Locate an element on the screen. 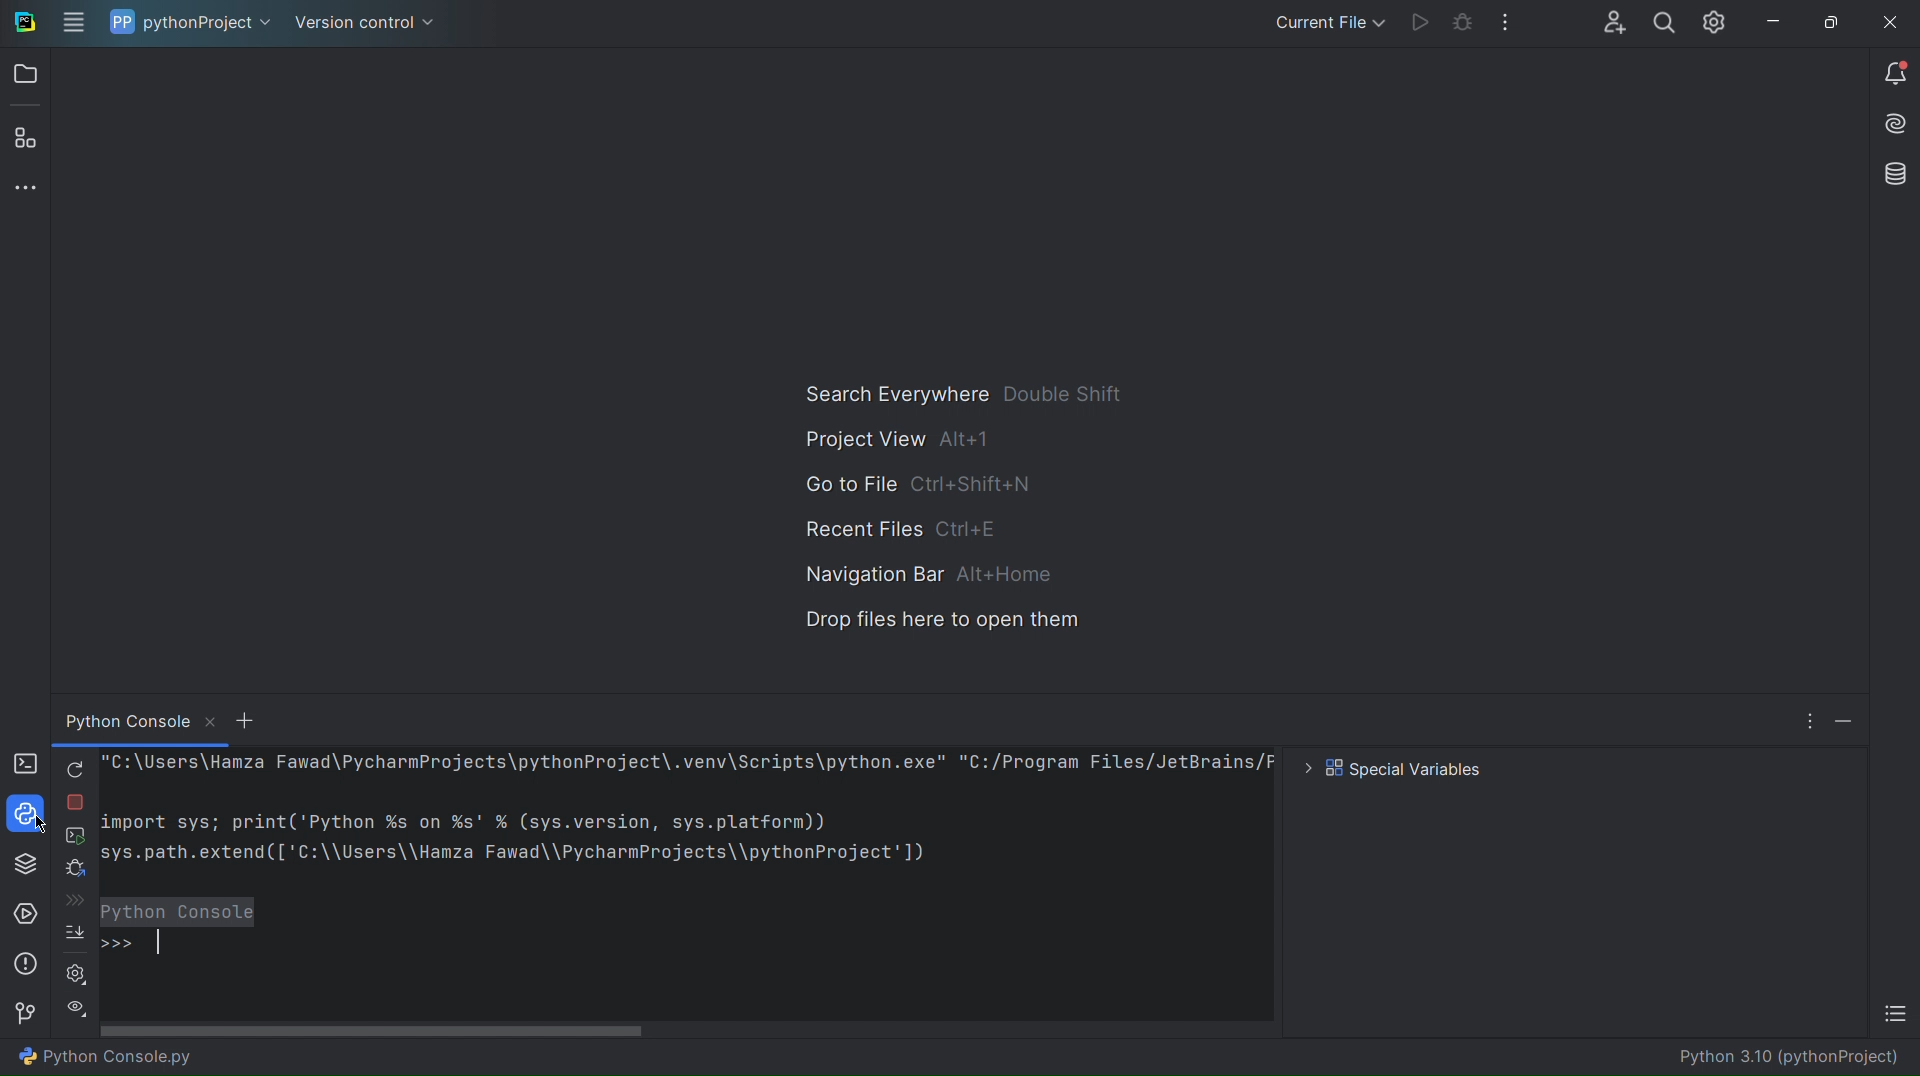 The width and height of the screenshot is (1920, 1076). Python Console.py is located at coordinates (106, 1056).